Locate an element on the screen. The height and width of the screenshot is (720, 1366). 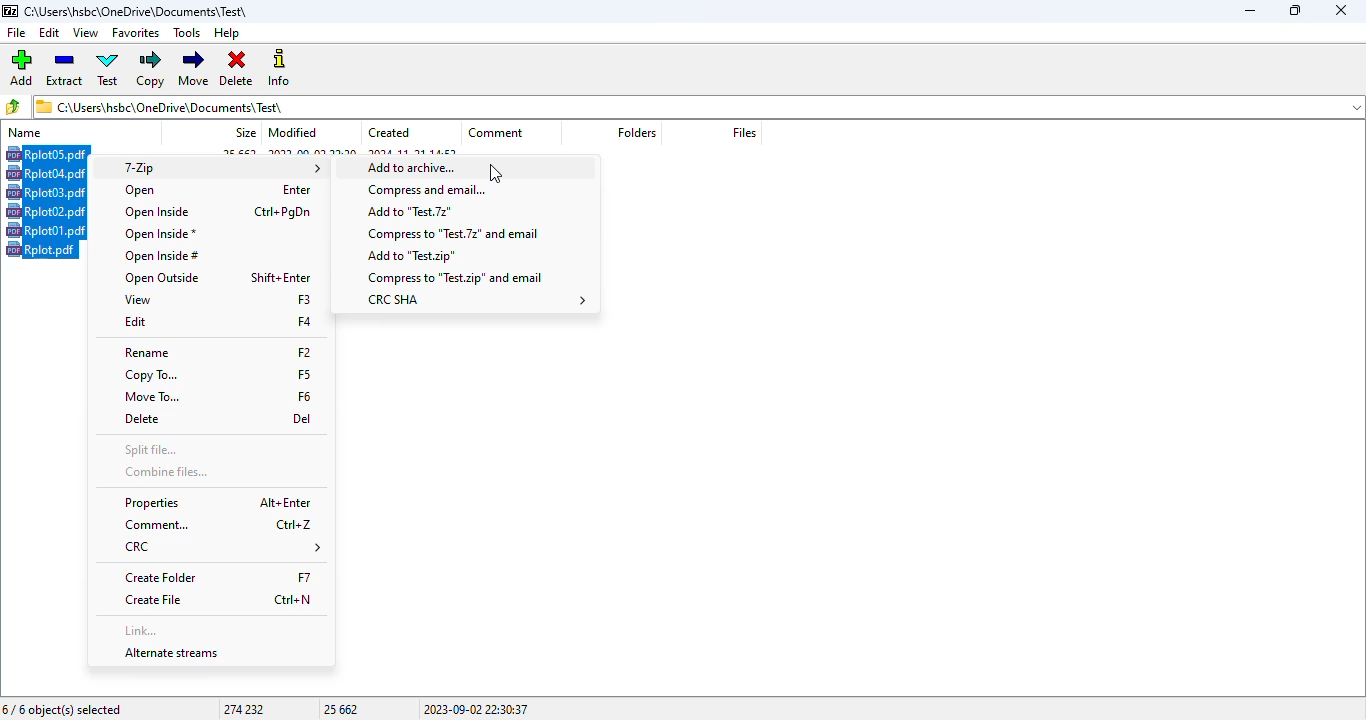
created is located at coordinates (389, 133).